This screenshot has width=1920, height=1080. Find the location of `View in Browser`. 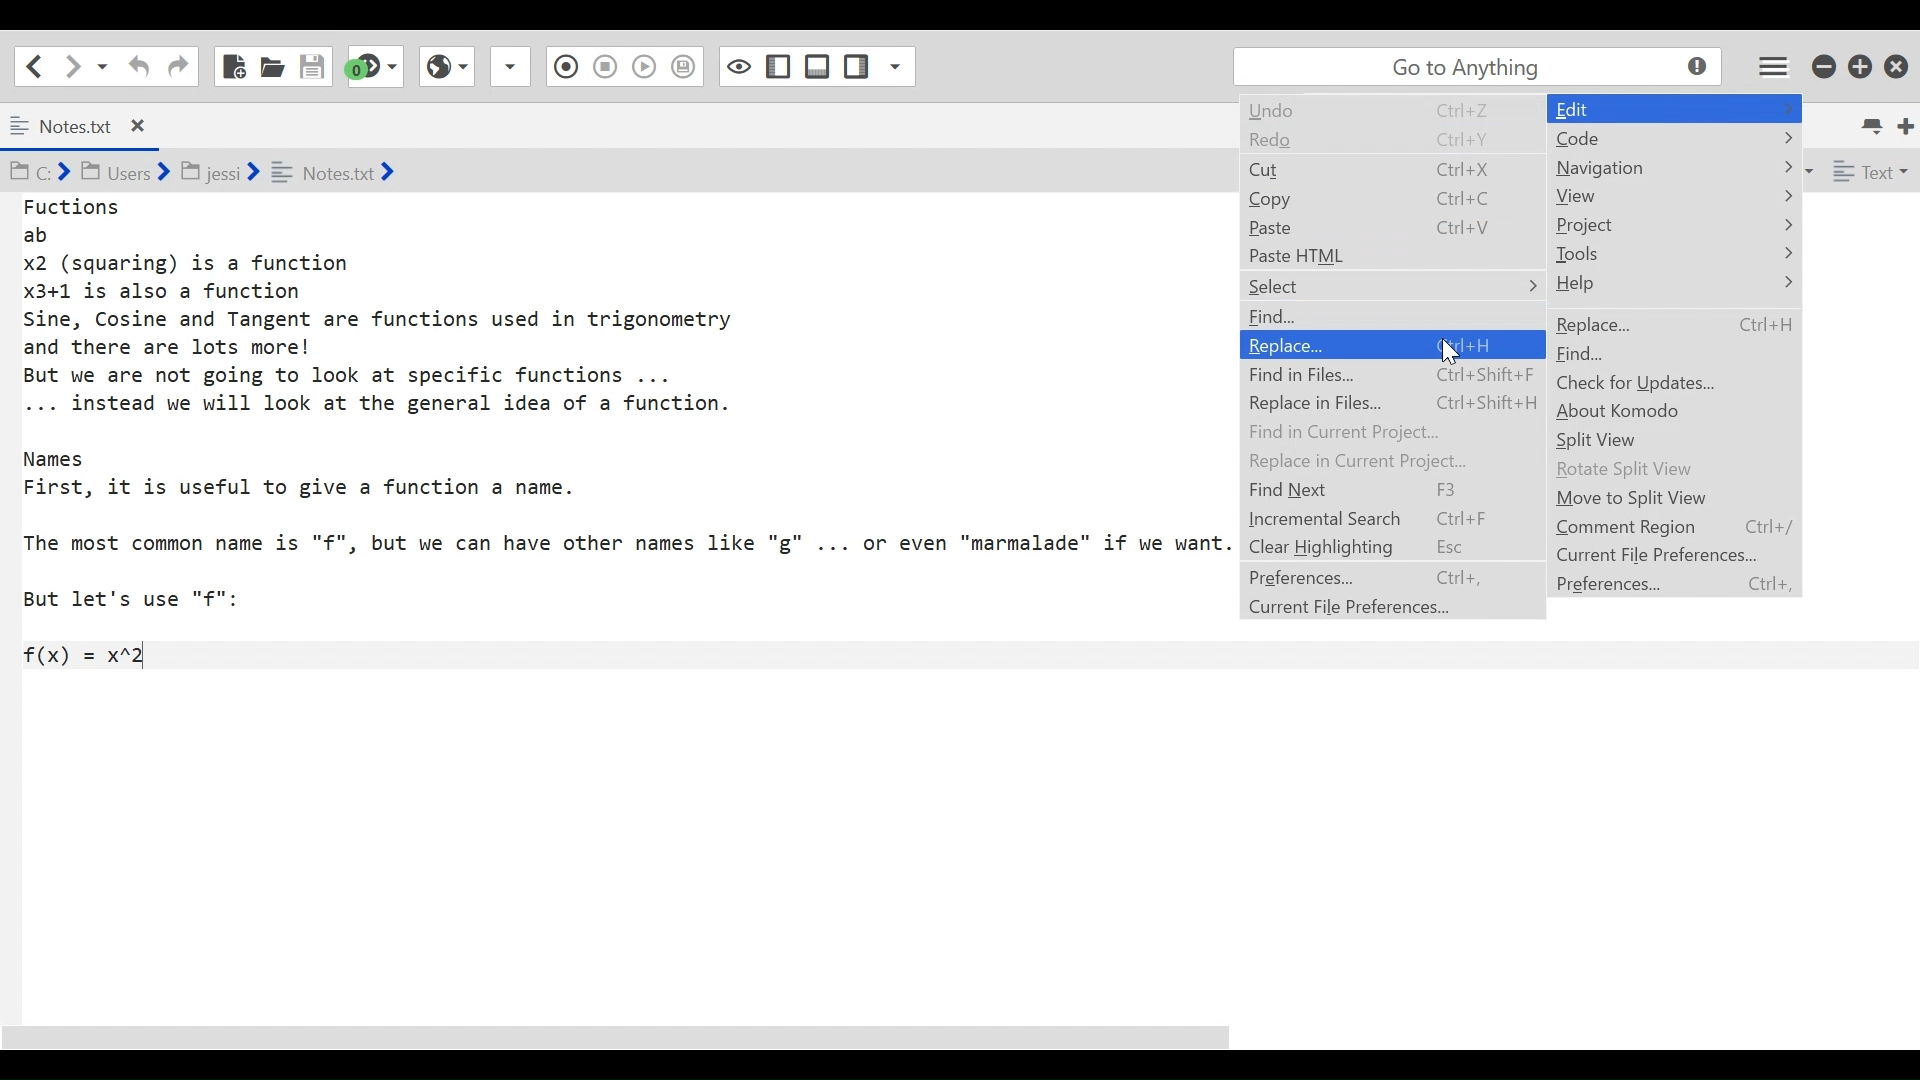

View in Browser is located at coordinates (604, 65).